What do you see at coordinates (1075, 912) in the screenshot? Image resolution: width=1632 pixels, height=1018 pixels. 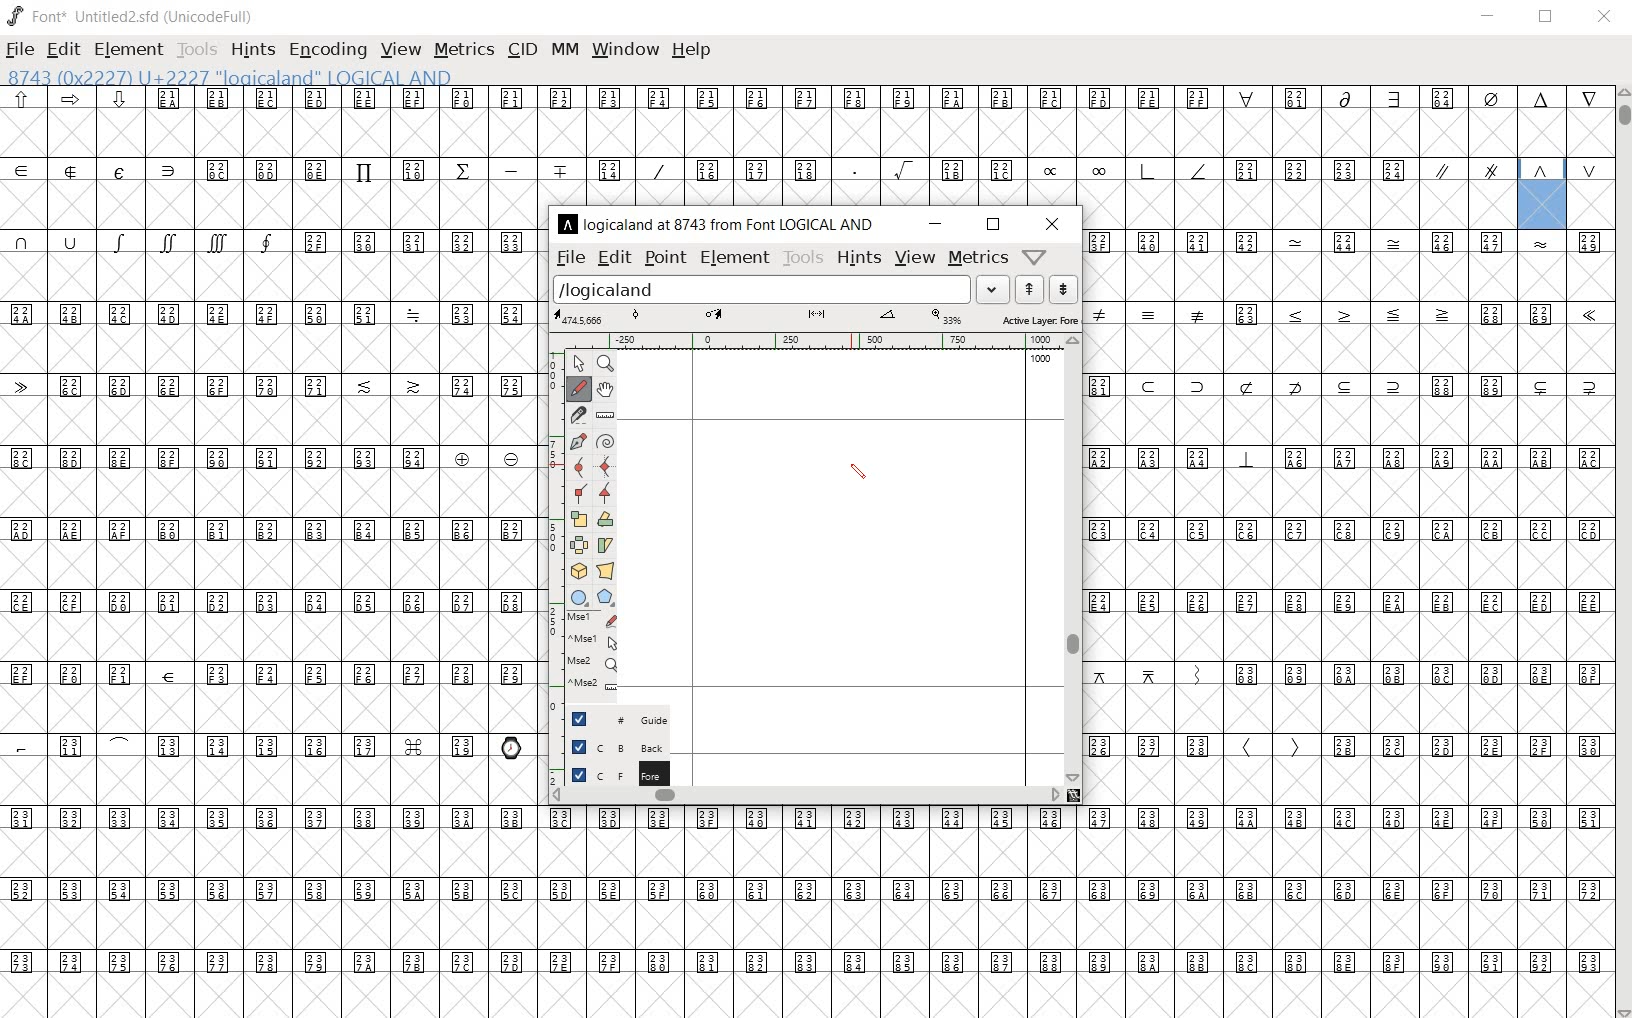 I see `glyph characters` at bounding box center [1075, 912].